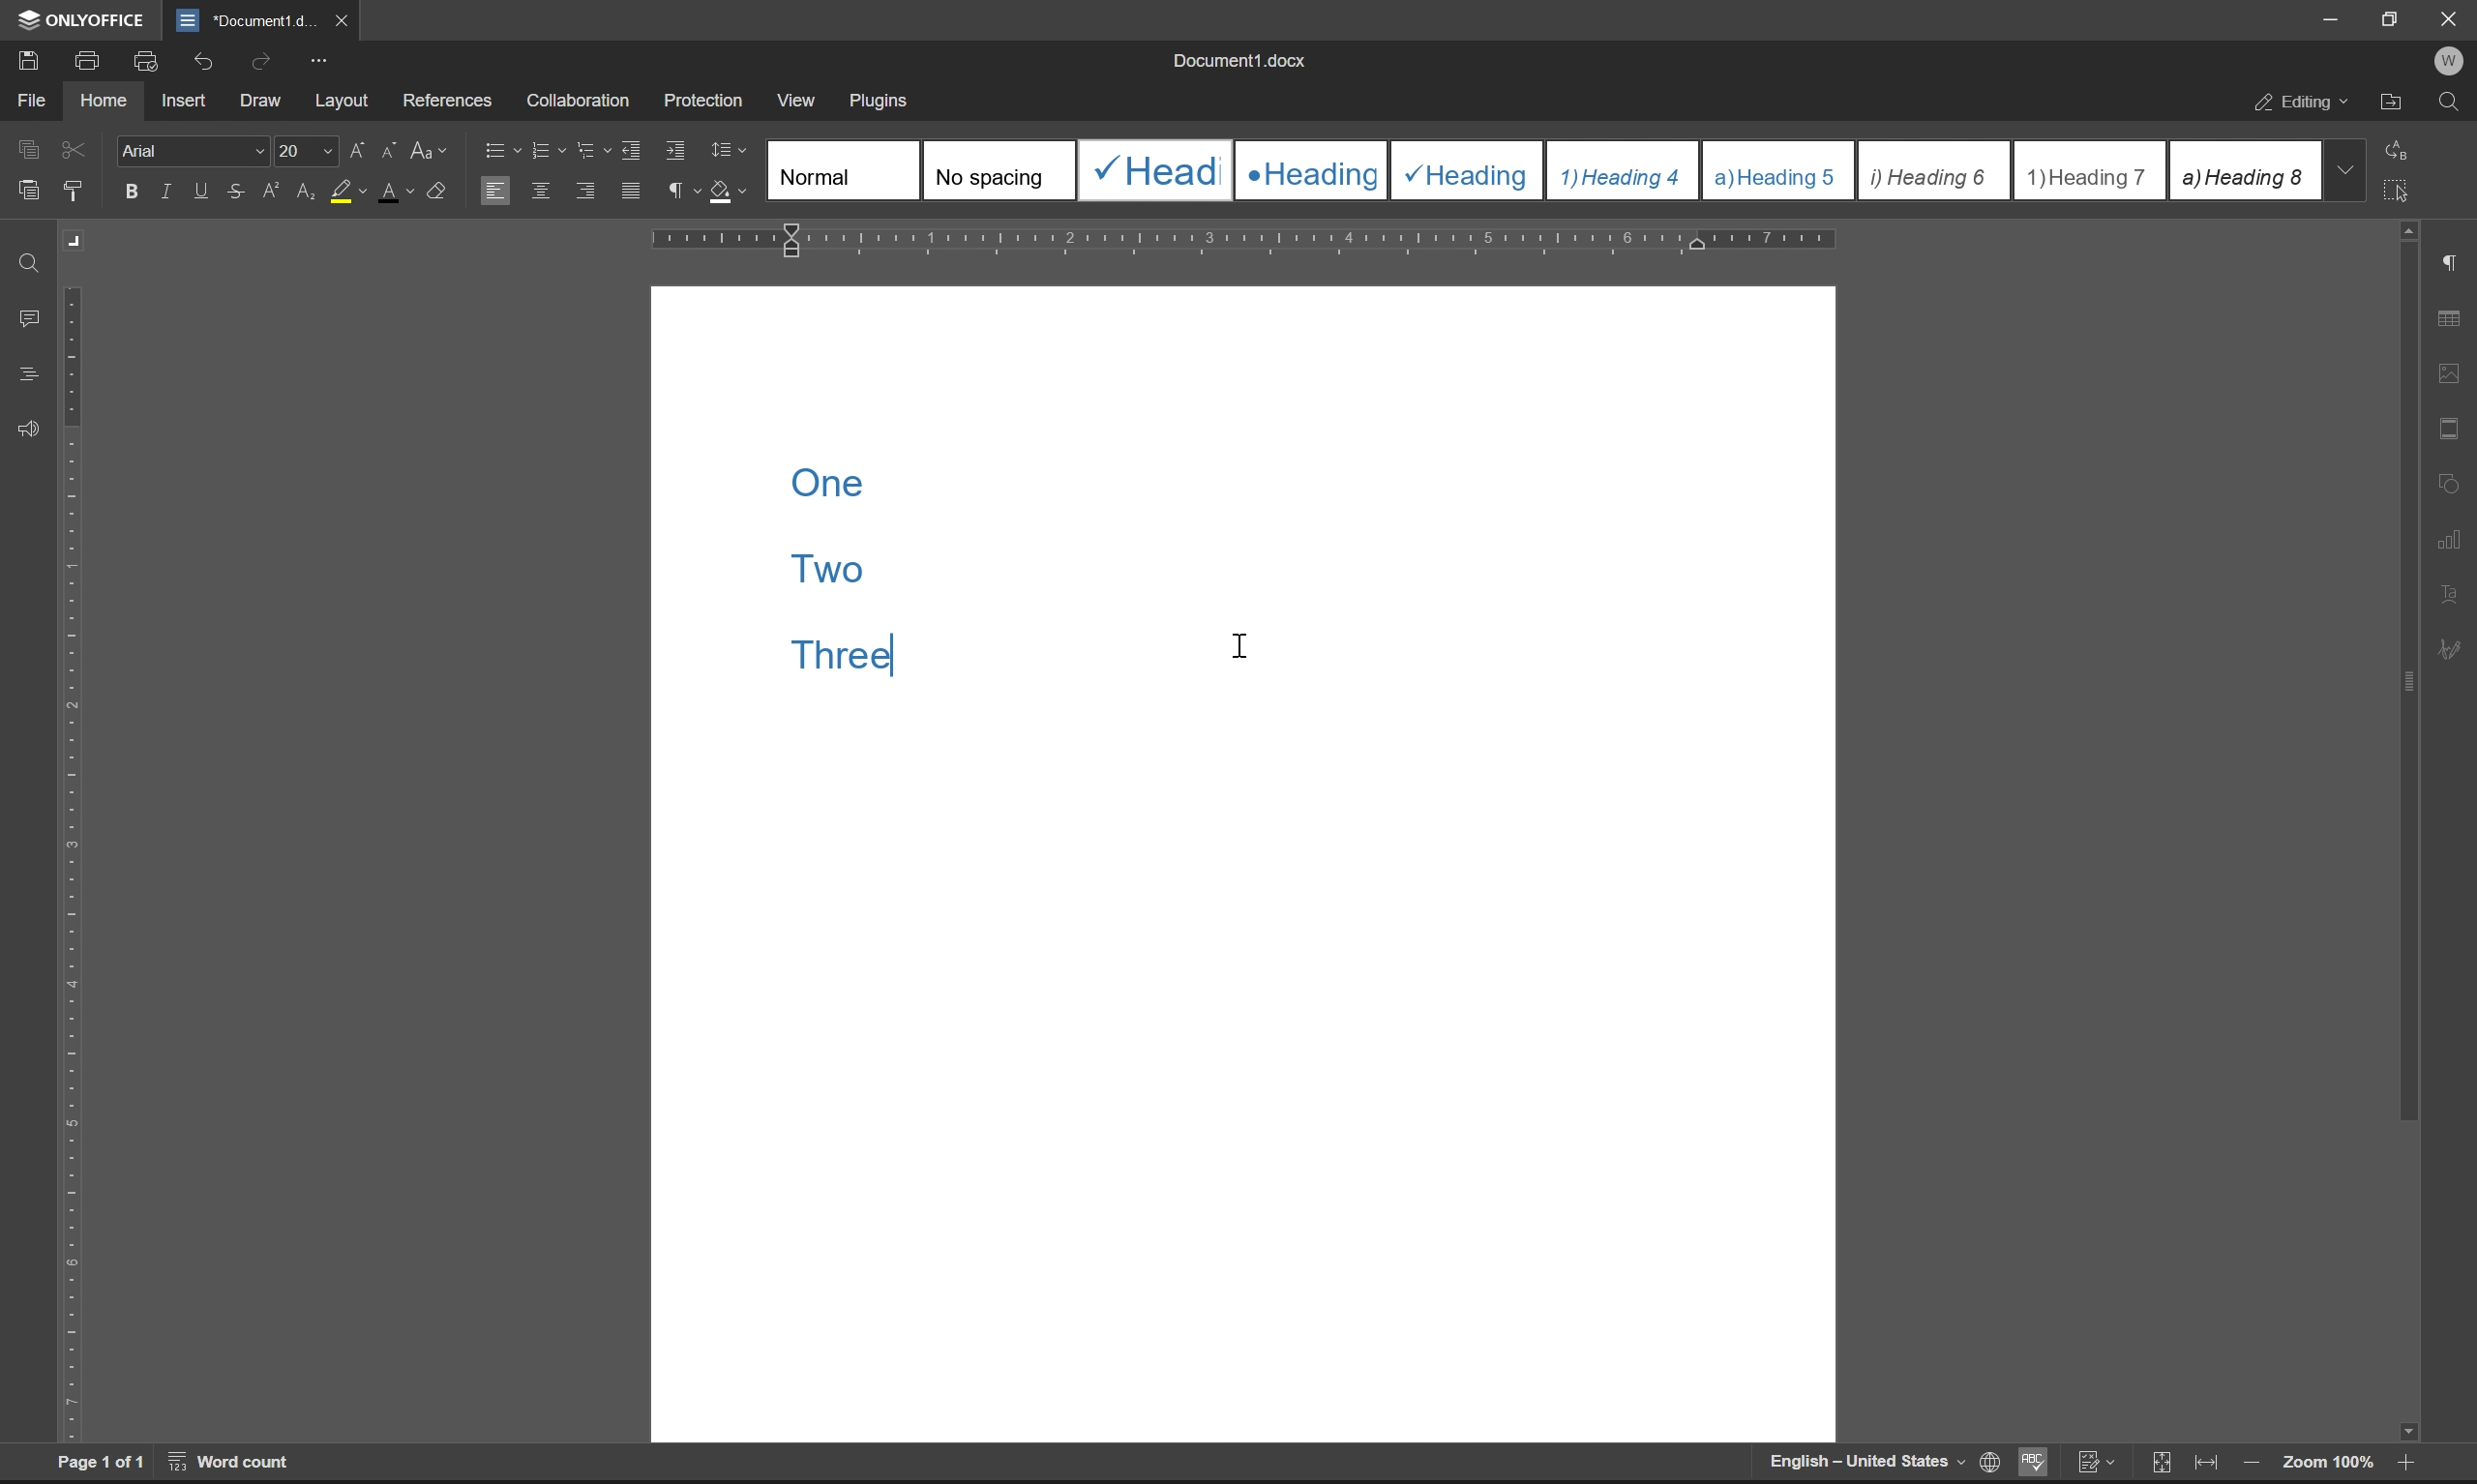 The image size is (2477, 1484). Describe the element at coordinates (588, 189) in the screenshot. I see `align right` at that location.